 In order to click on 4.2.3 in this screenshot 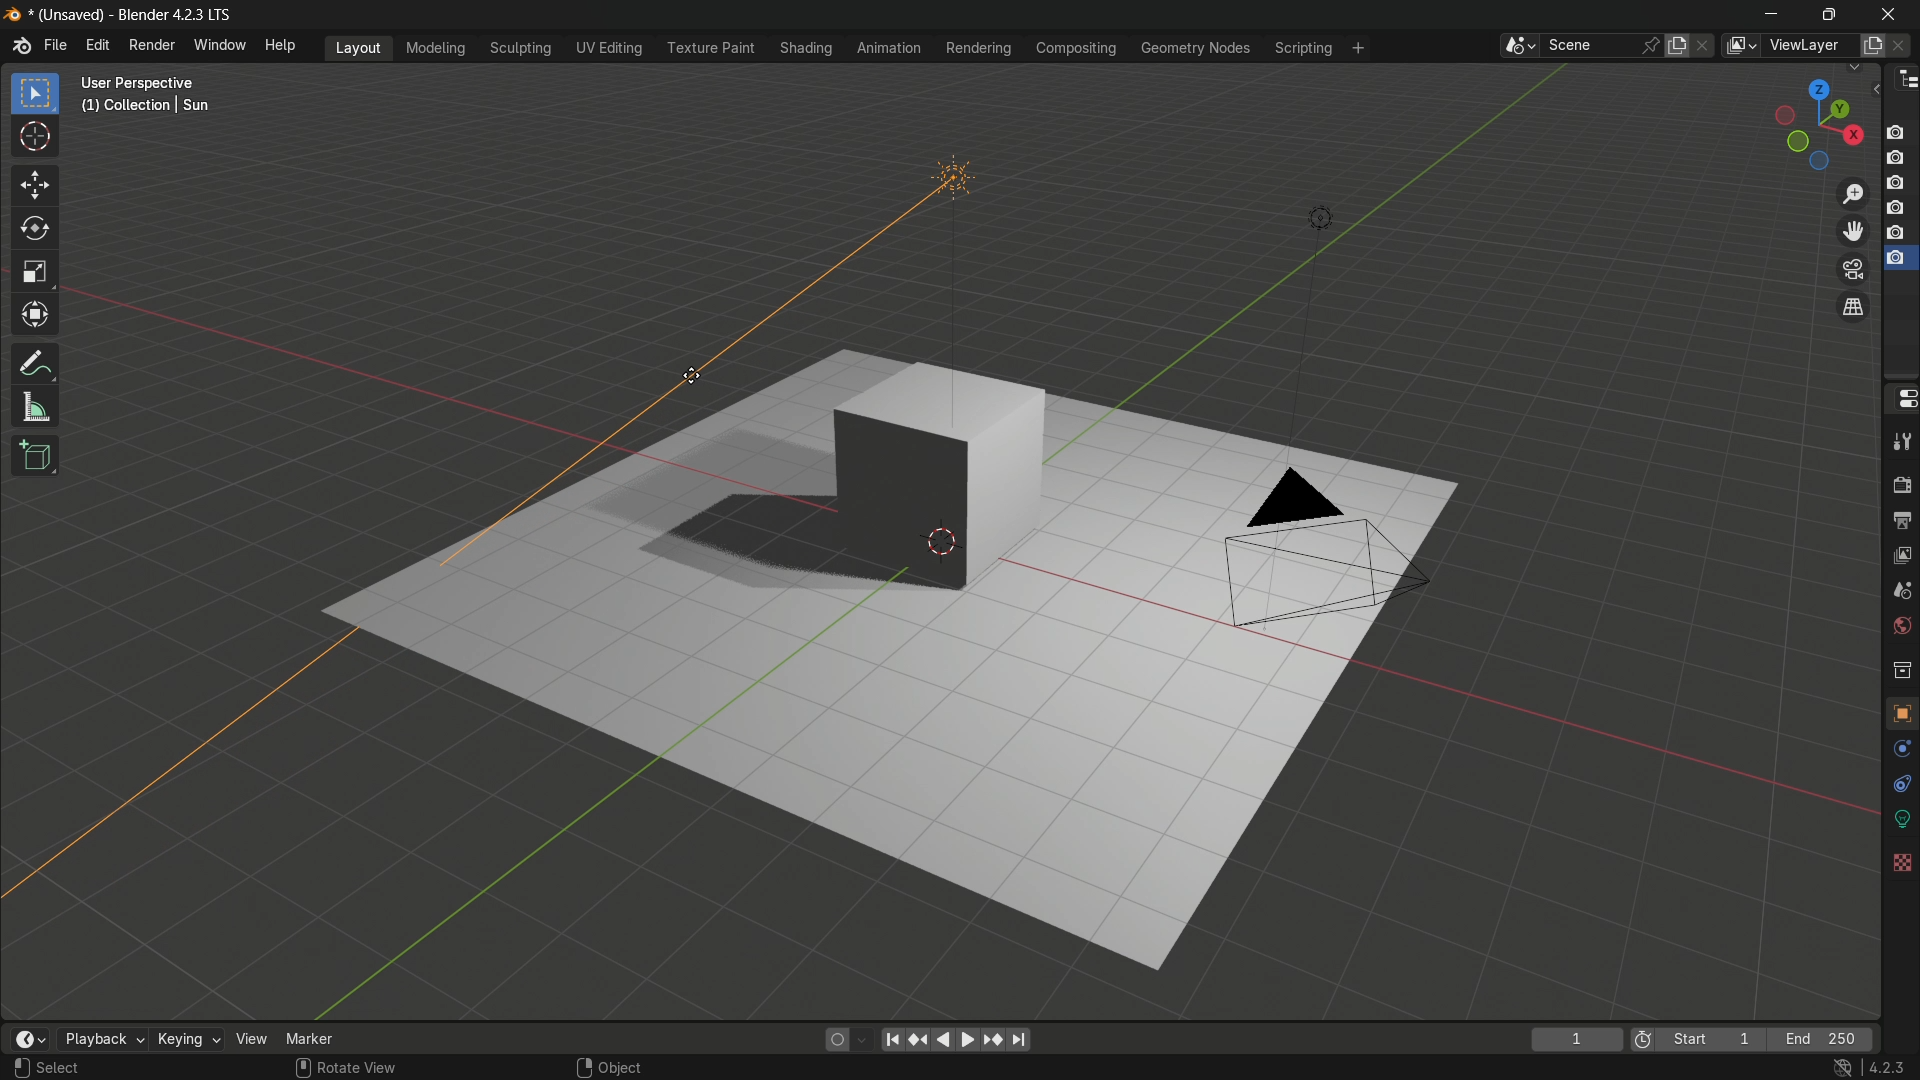, I will do `click(1886, 1067)`.